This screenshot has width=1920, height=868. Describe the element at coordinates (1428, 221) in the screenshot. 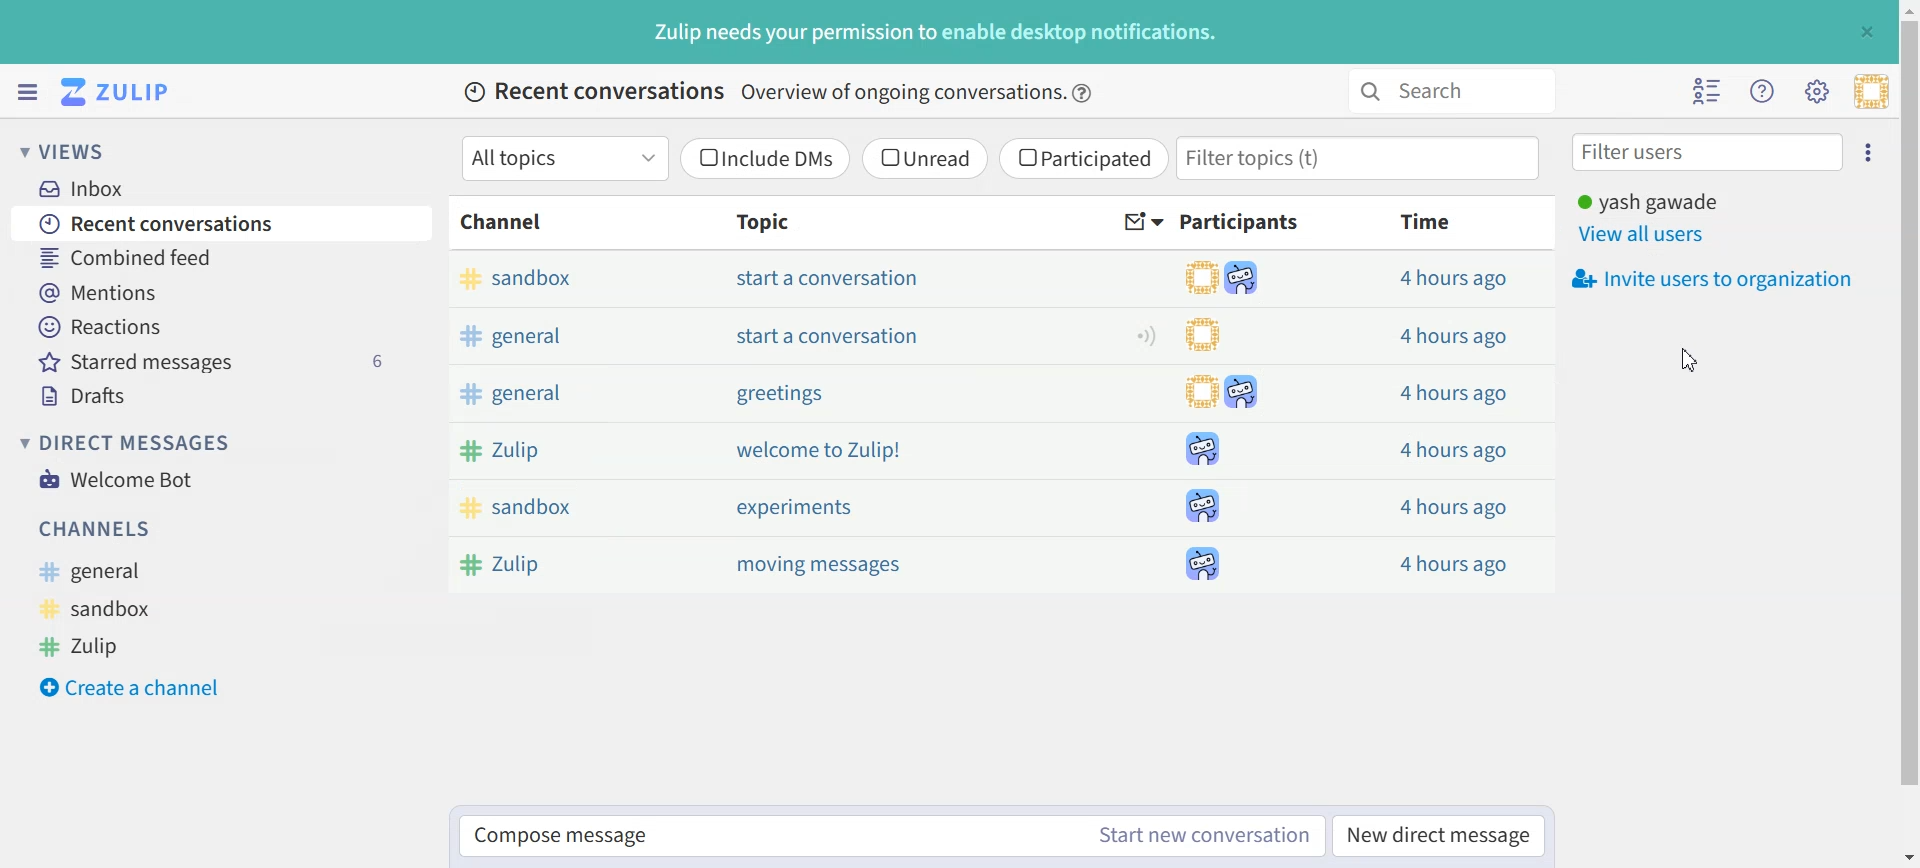

I see `Time` at that location.